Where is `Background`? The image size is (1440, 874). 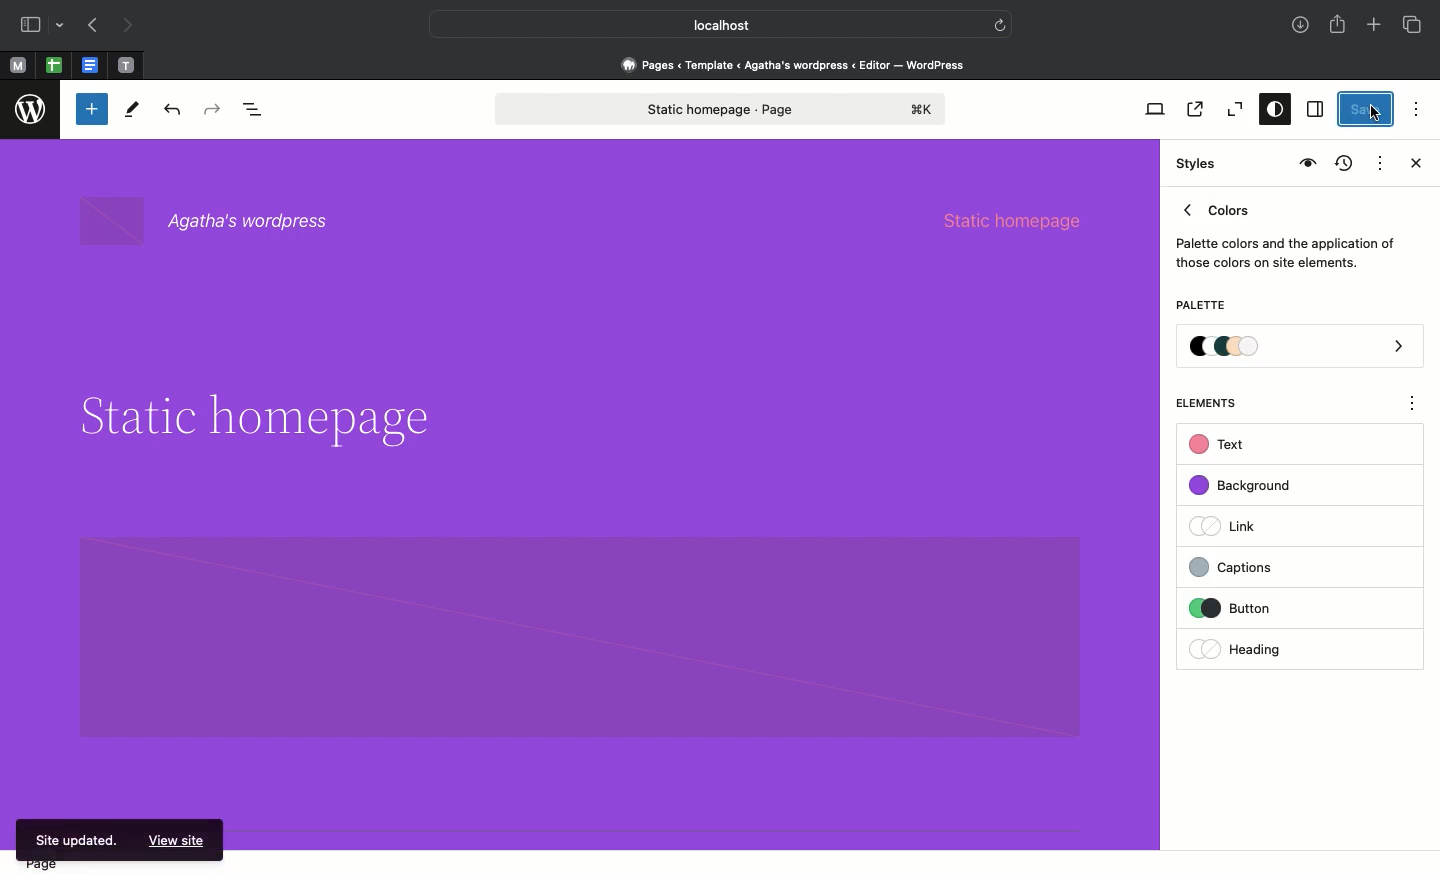 Background is located at coordinates (1250, 486).